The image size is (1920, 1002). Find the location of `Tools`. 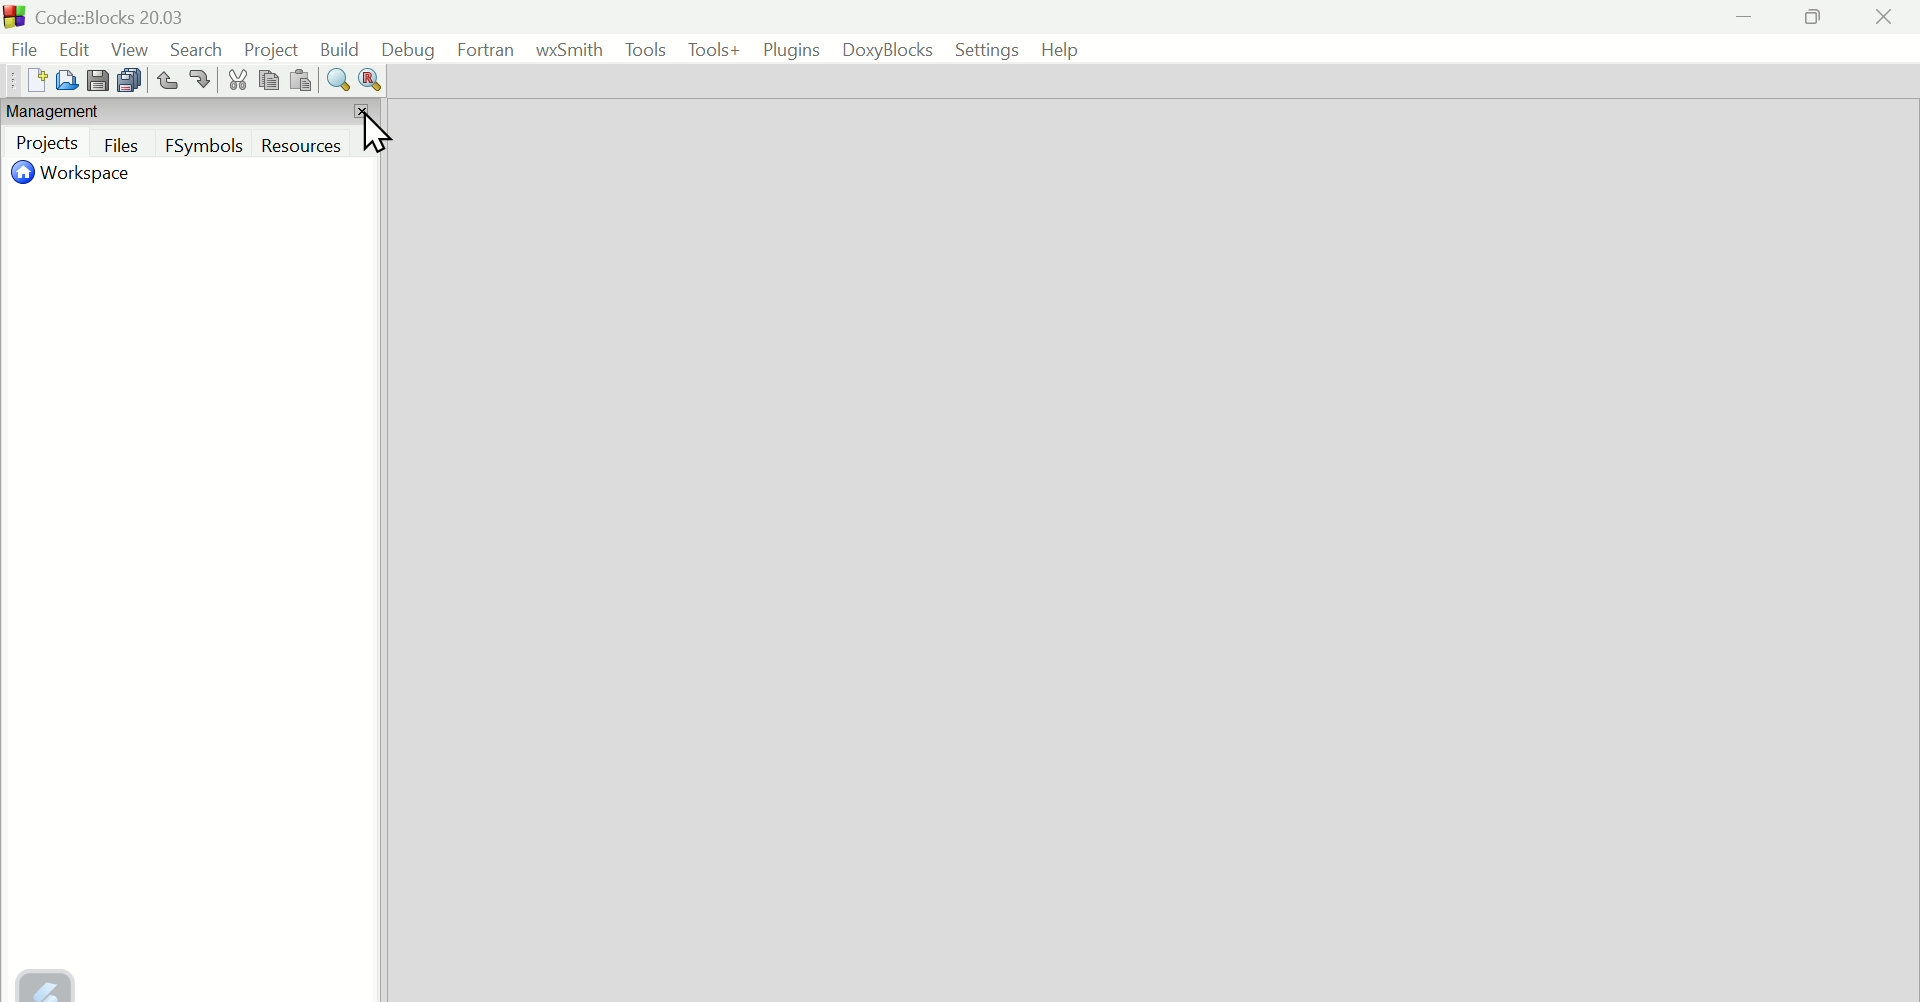

Tools is located at coordinates (642, 51).